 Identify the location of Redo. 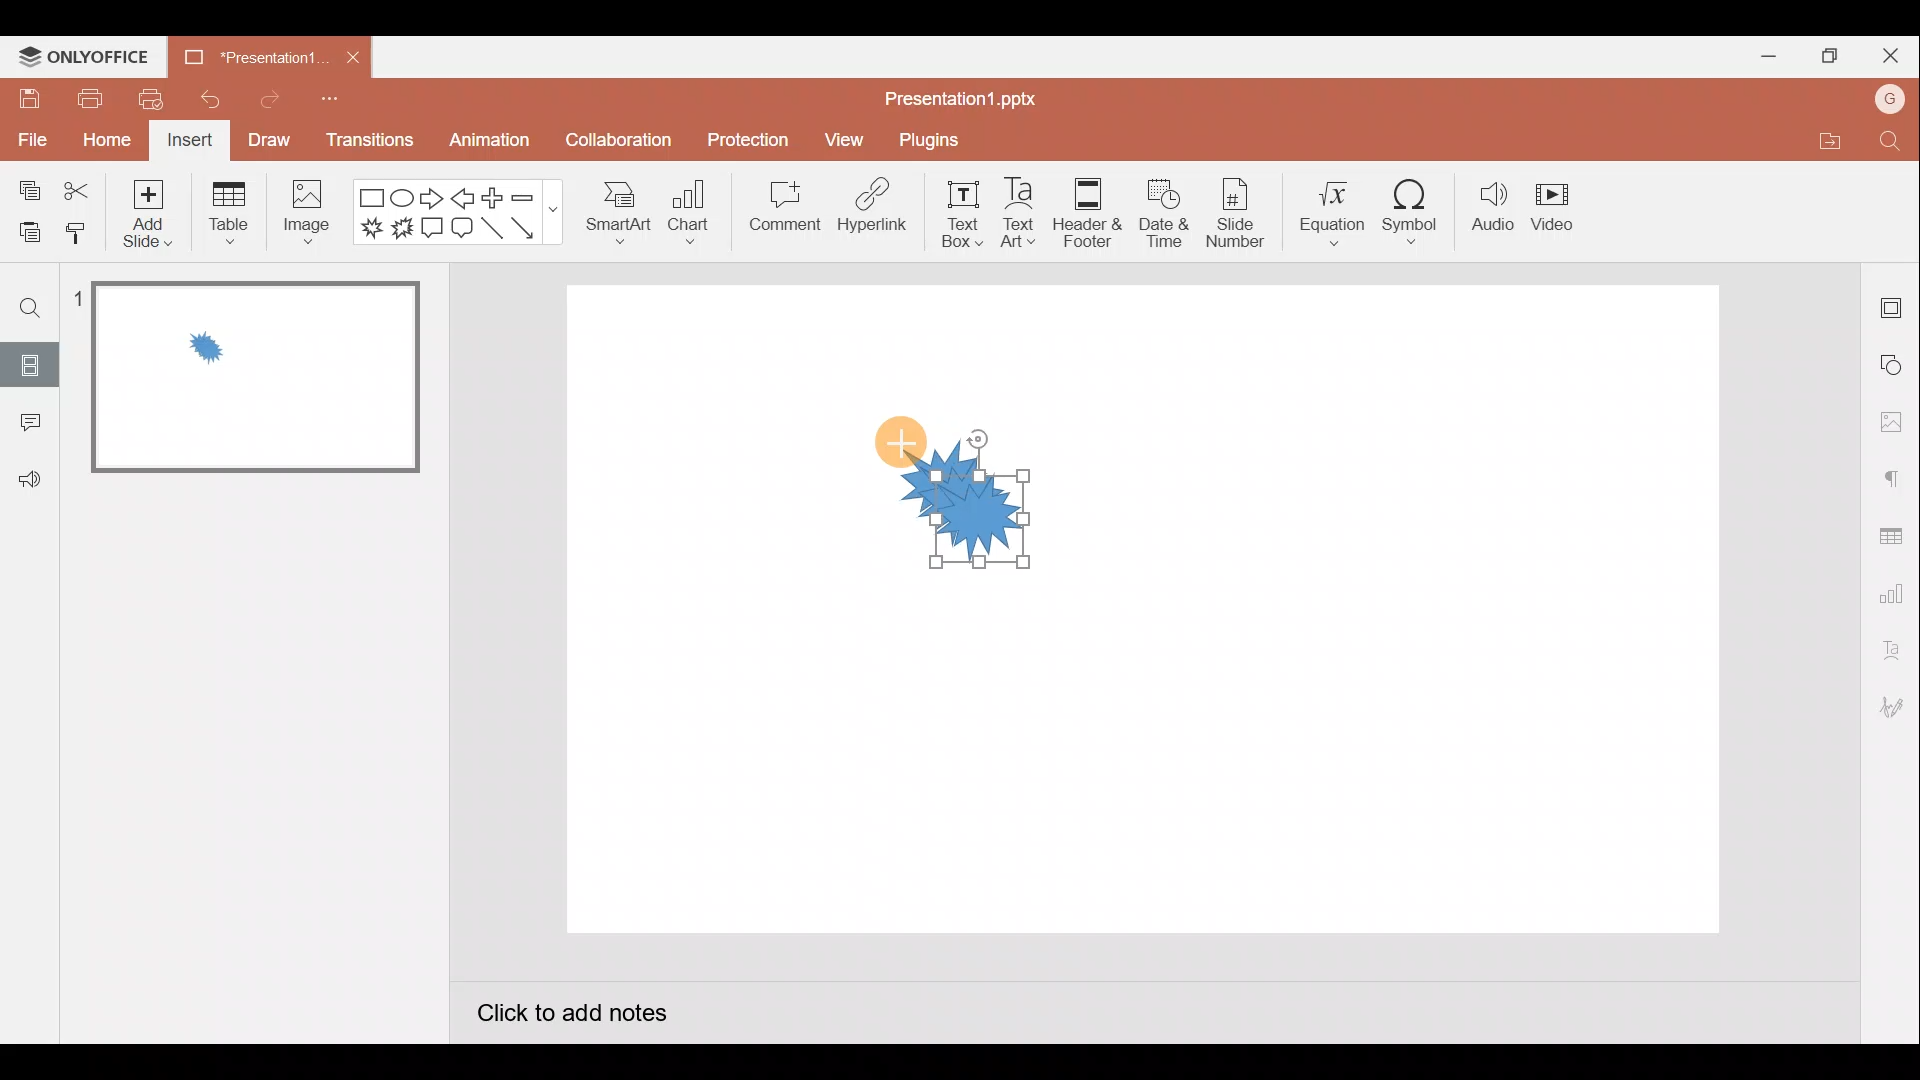
(262, 100).